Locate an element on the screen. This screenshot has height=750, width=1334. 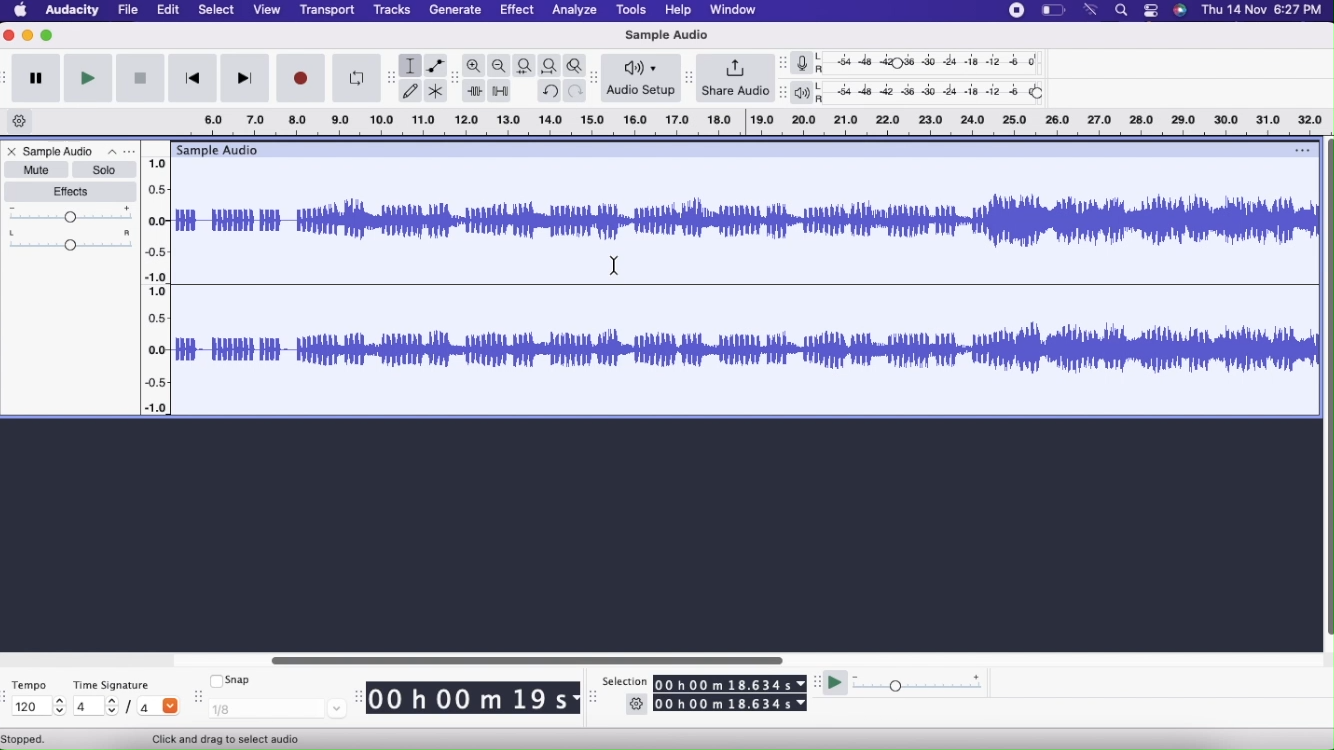
Play at speed is located at coordinates (834, 682).